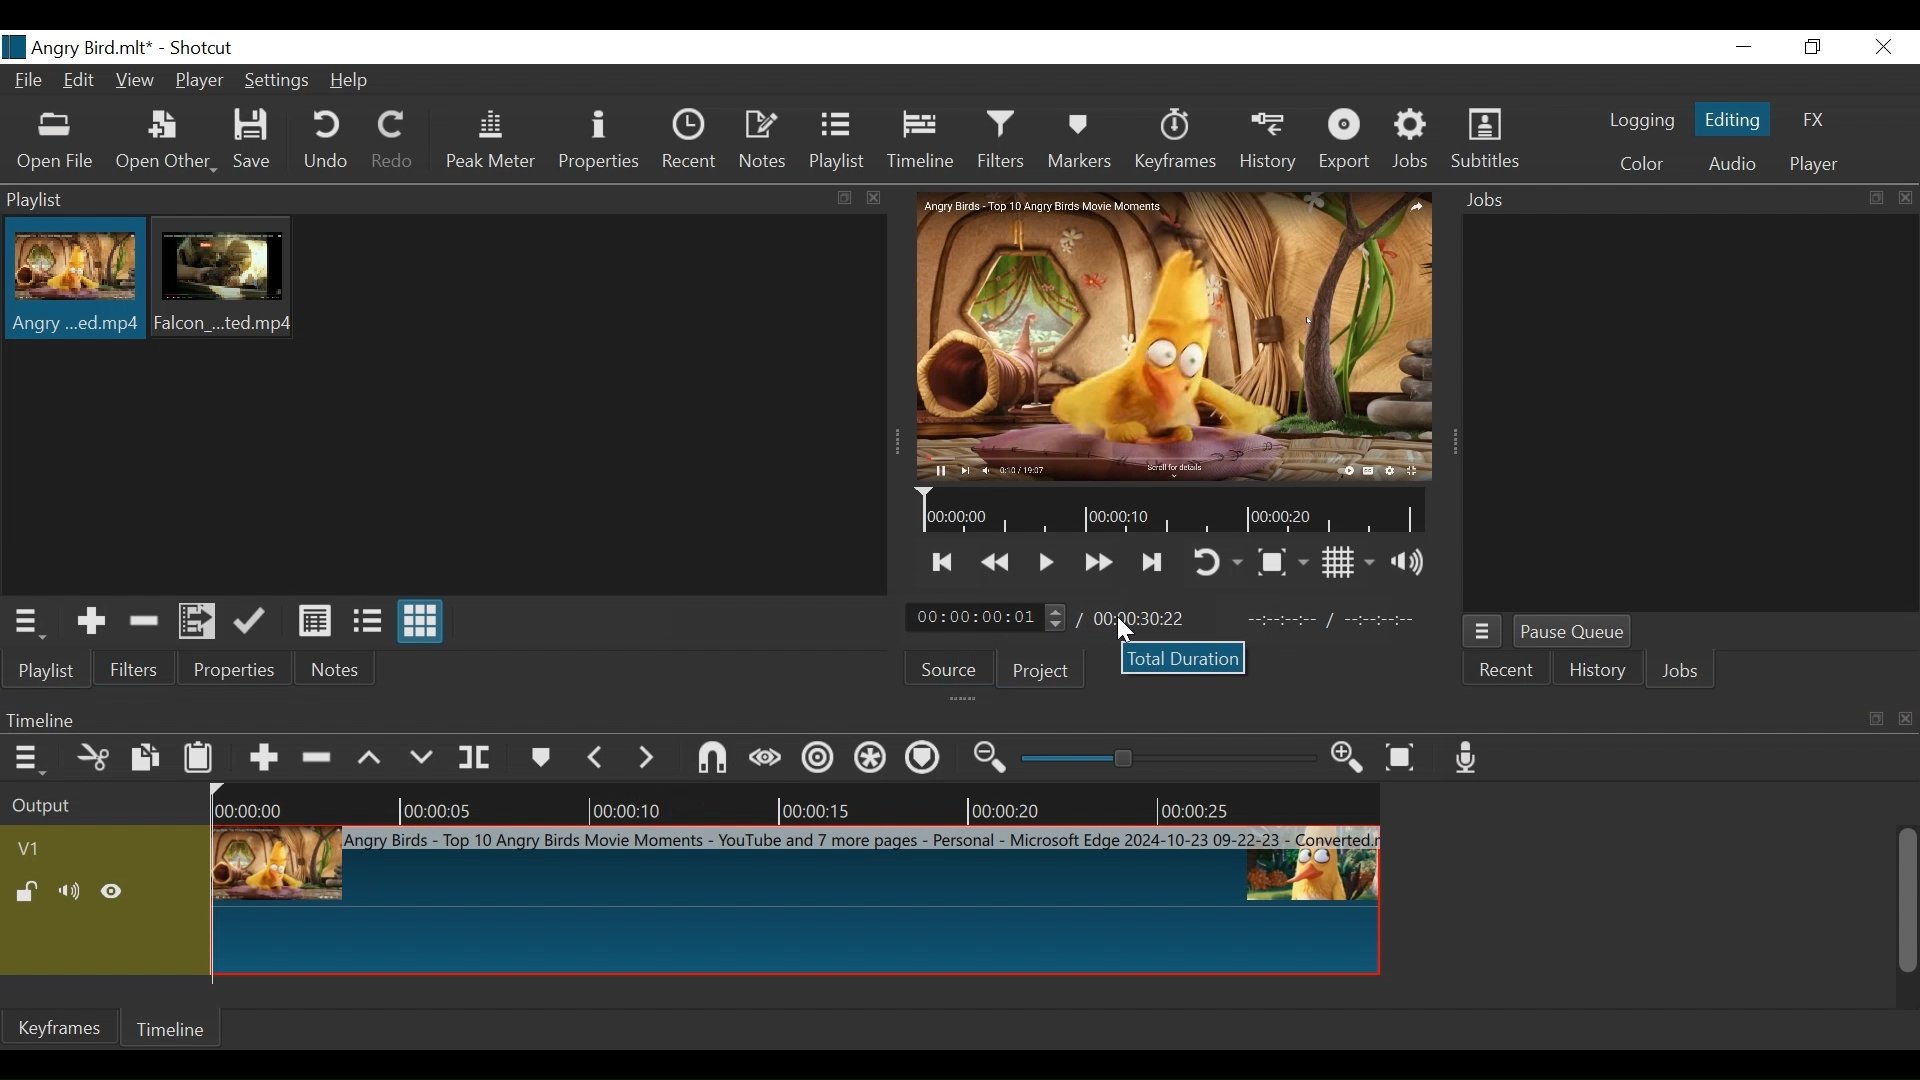 The width and height of the screenshot is (1920, 1080). What do you see at coordinates (766, 140) in the screenshot?
I see `Notes` at bounding box center [766, 140].